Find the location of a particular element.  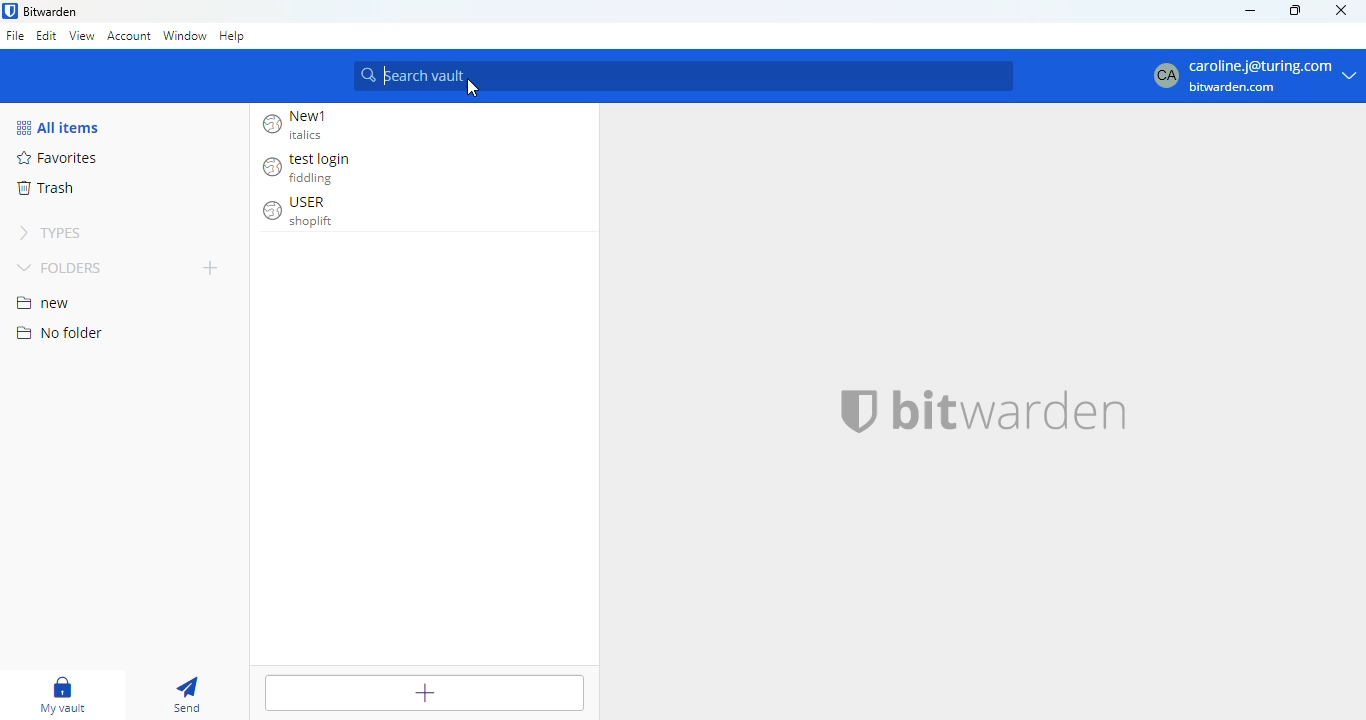

window is located at coordinates (184, 36).